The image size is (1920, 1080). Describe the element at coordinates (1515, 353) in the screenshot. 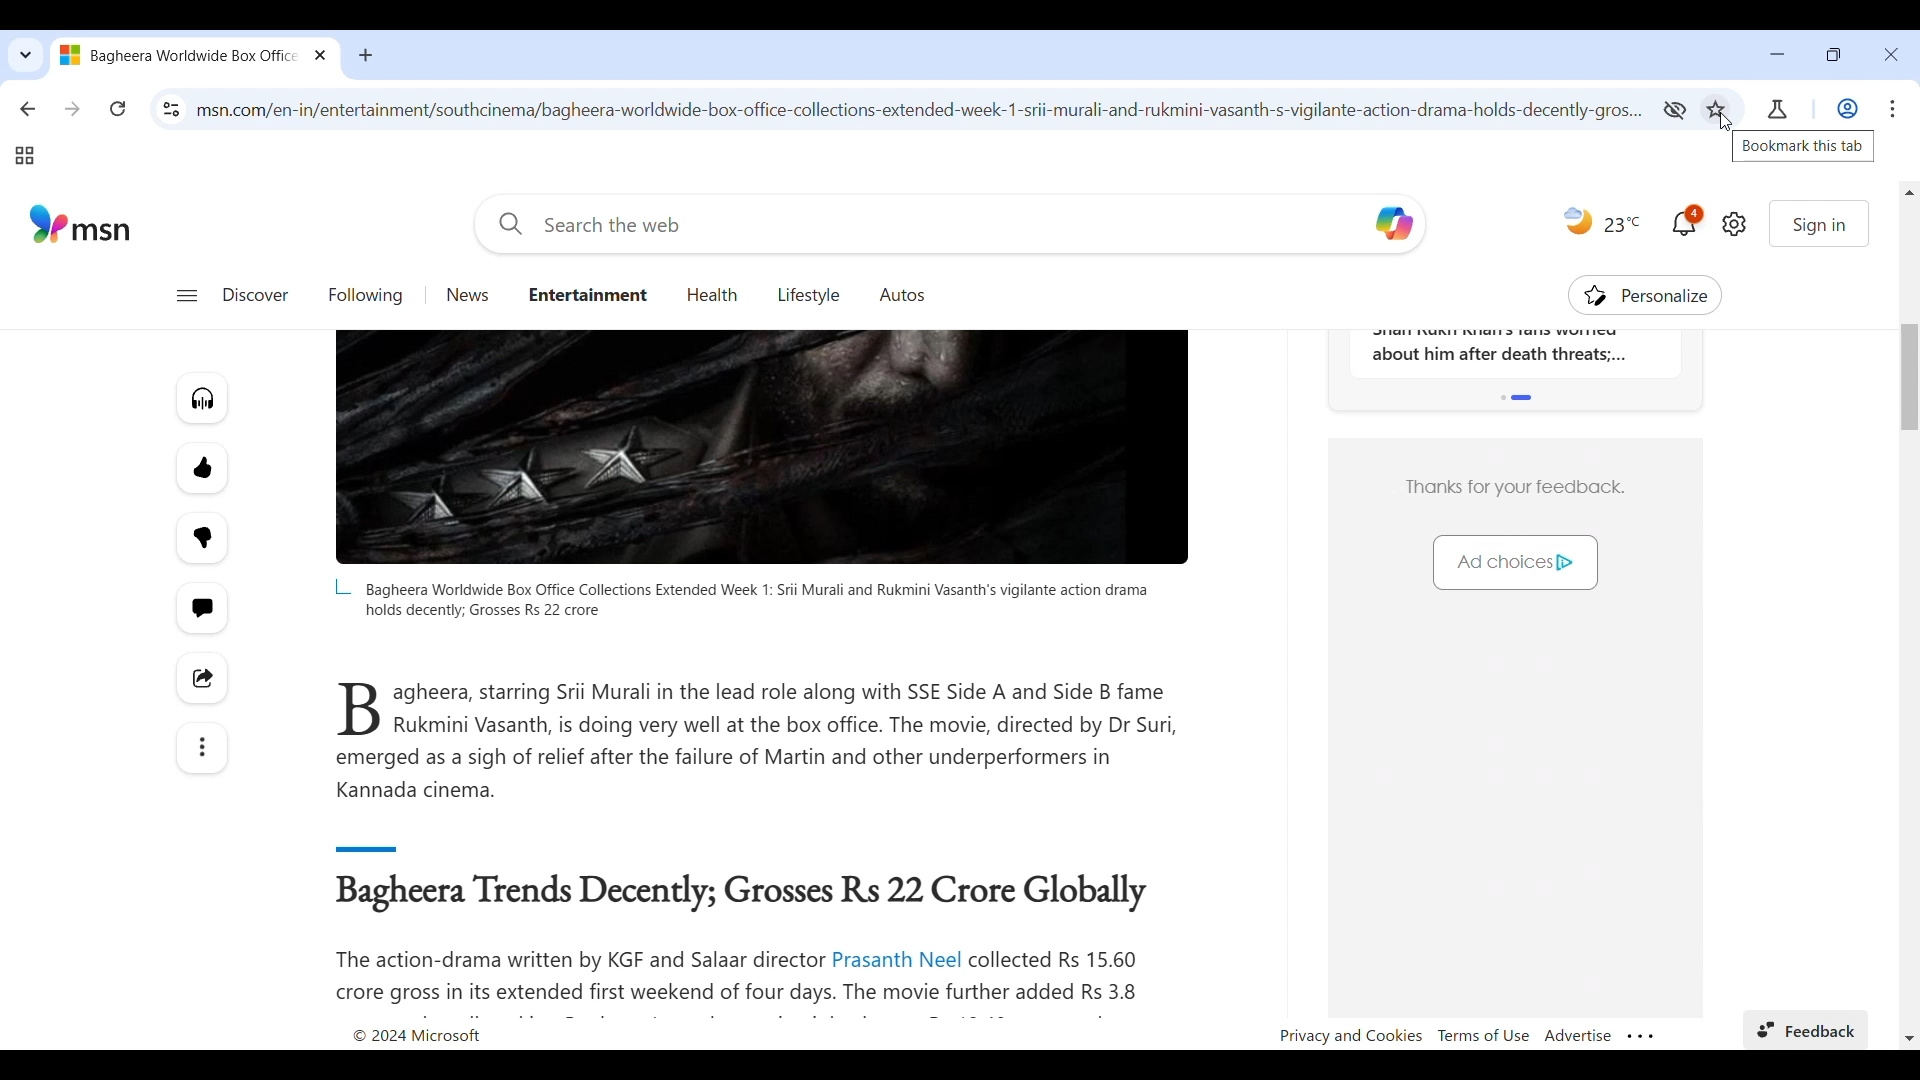

I see `Trending news section` at that location.